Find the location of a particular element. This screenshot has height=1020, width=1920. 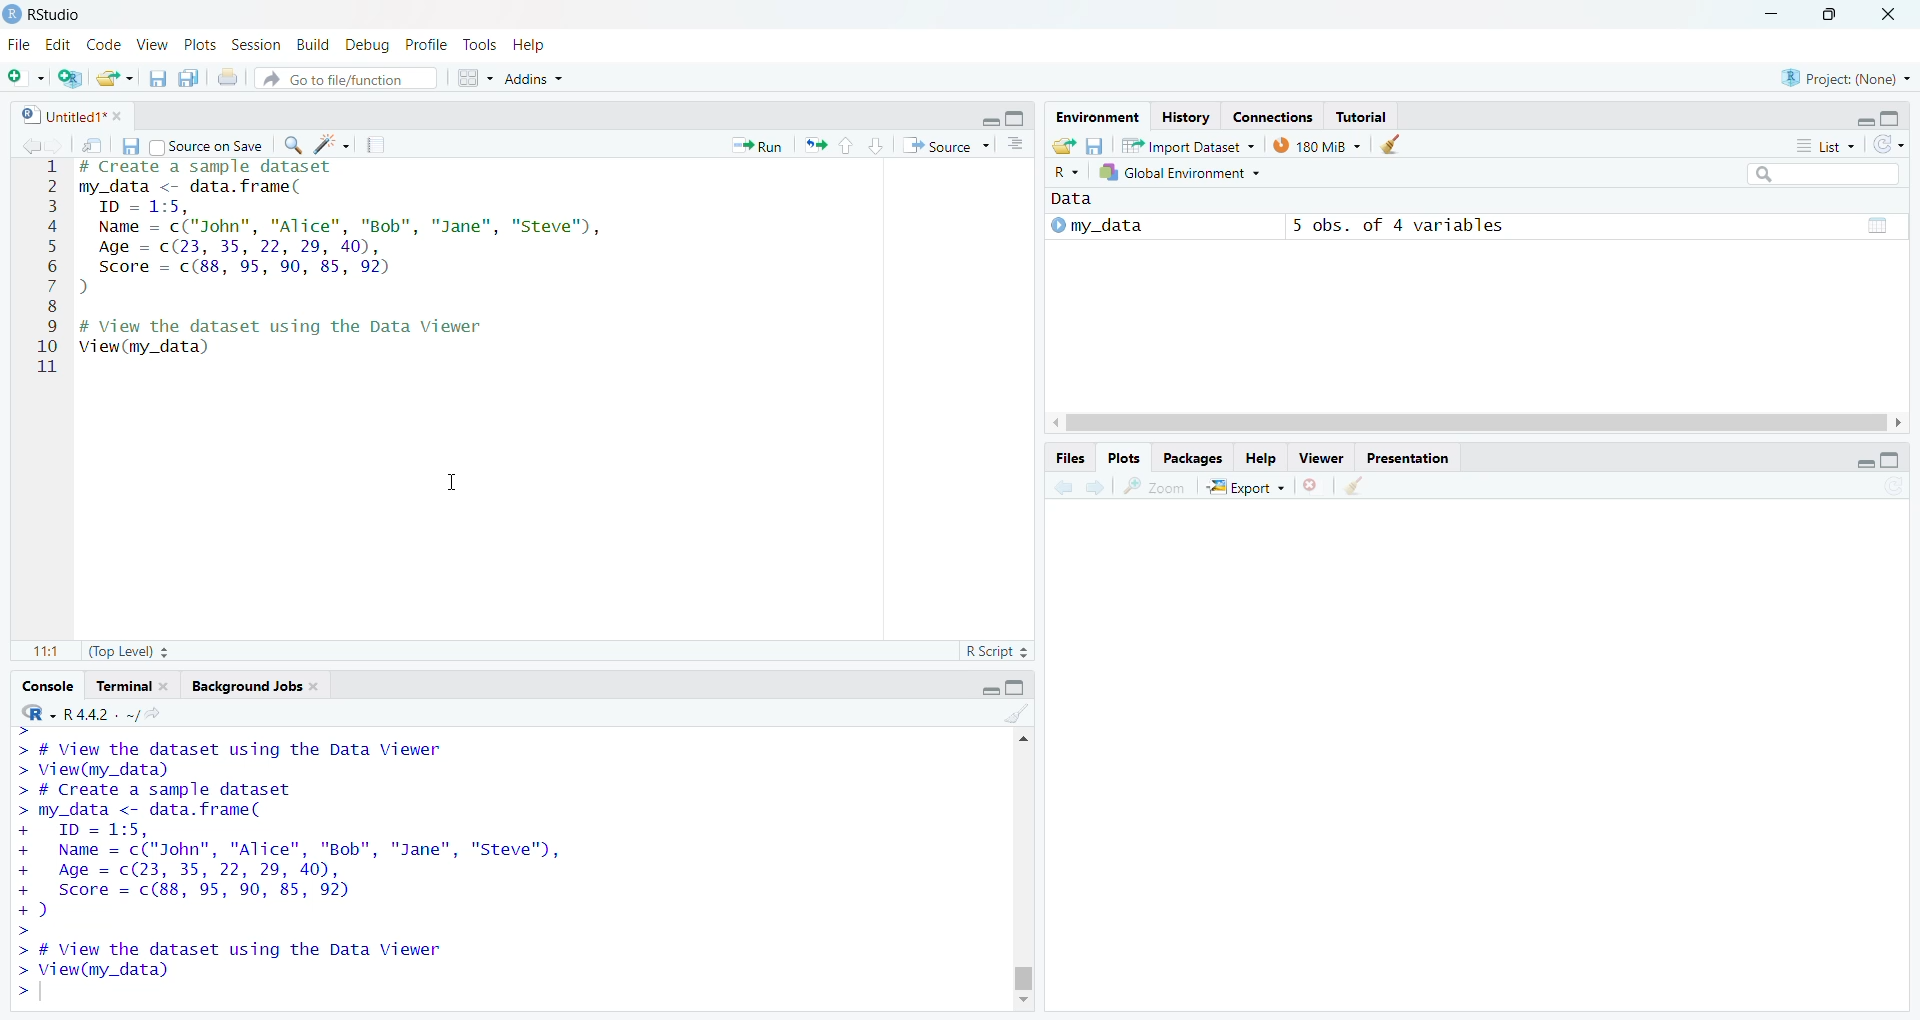

Plots is located at coordinates (200, 47).